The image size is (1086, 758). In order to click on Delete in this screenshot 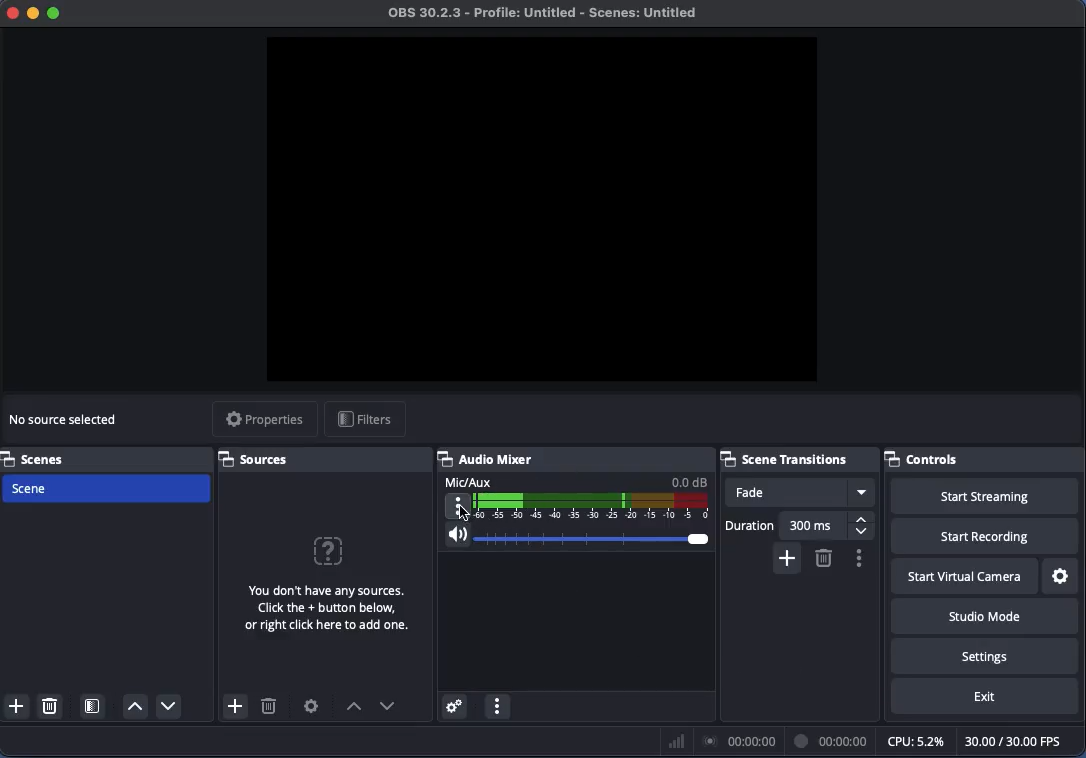, I will do `click(52, 705)`.